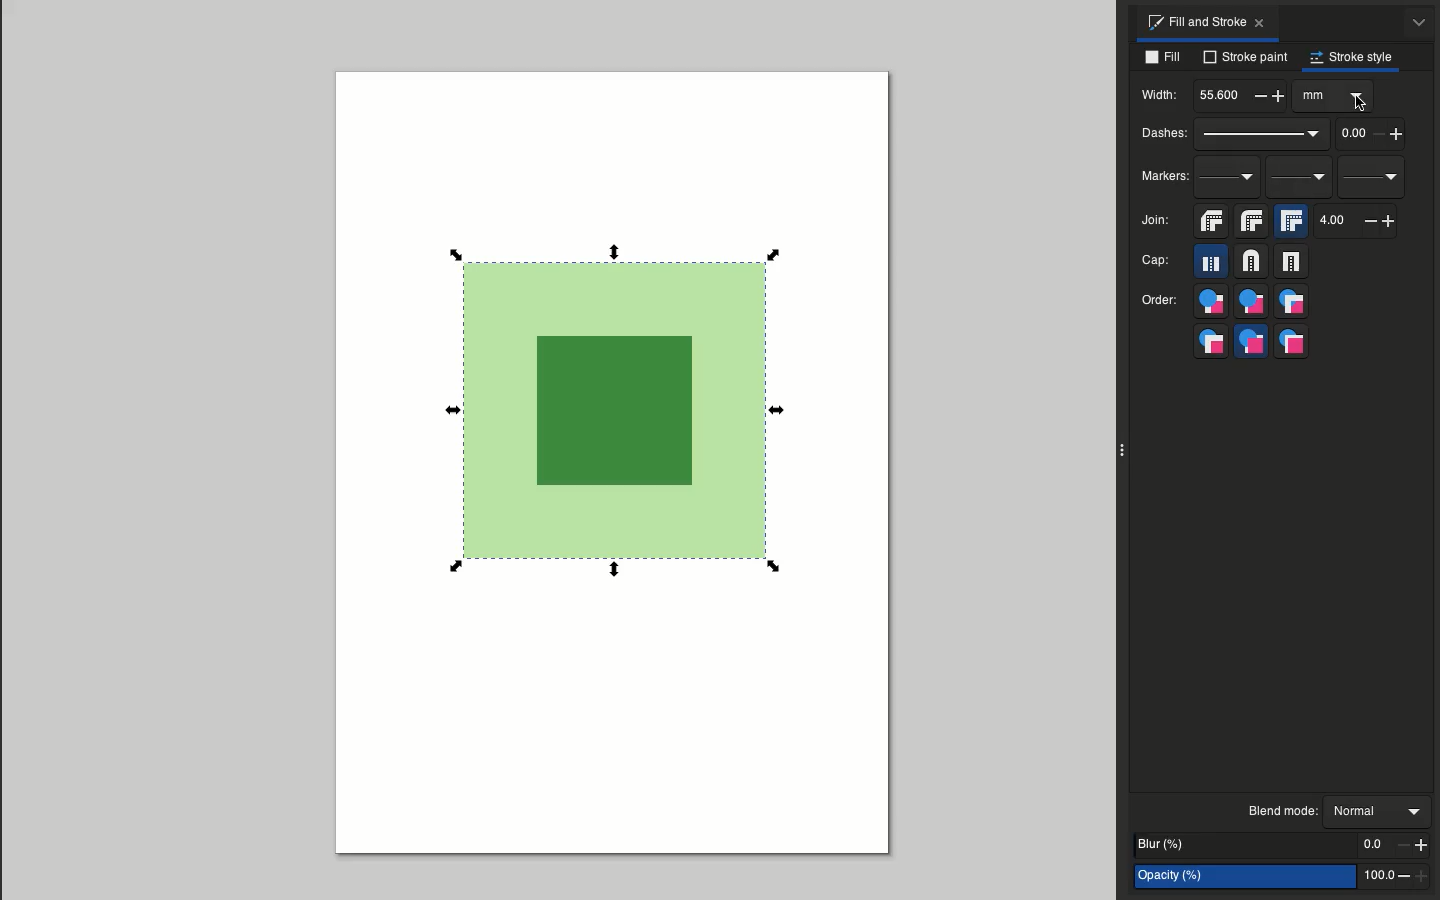 This screenshot has width=1440, height=900. Describe the element at coordinates (1117, 450) in the screenshot. I see `Collapse` at that location.